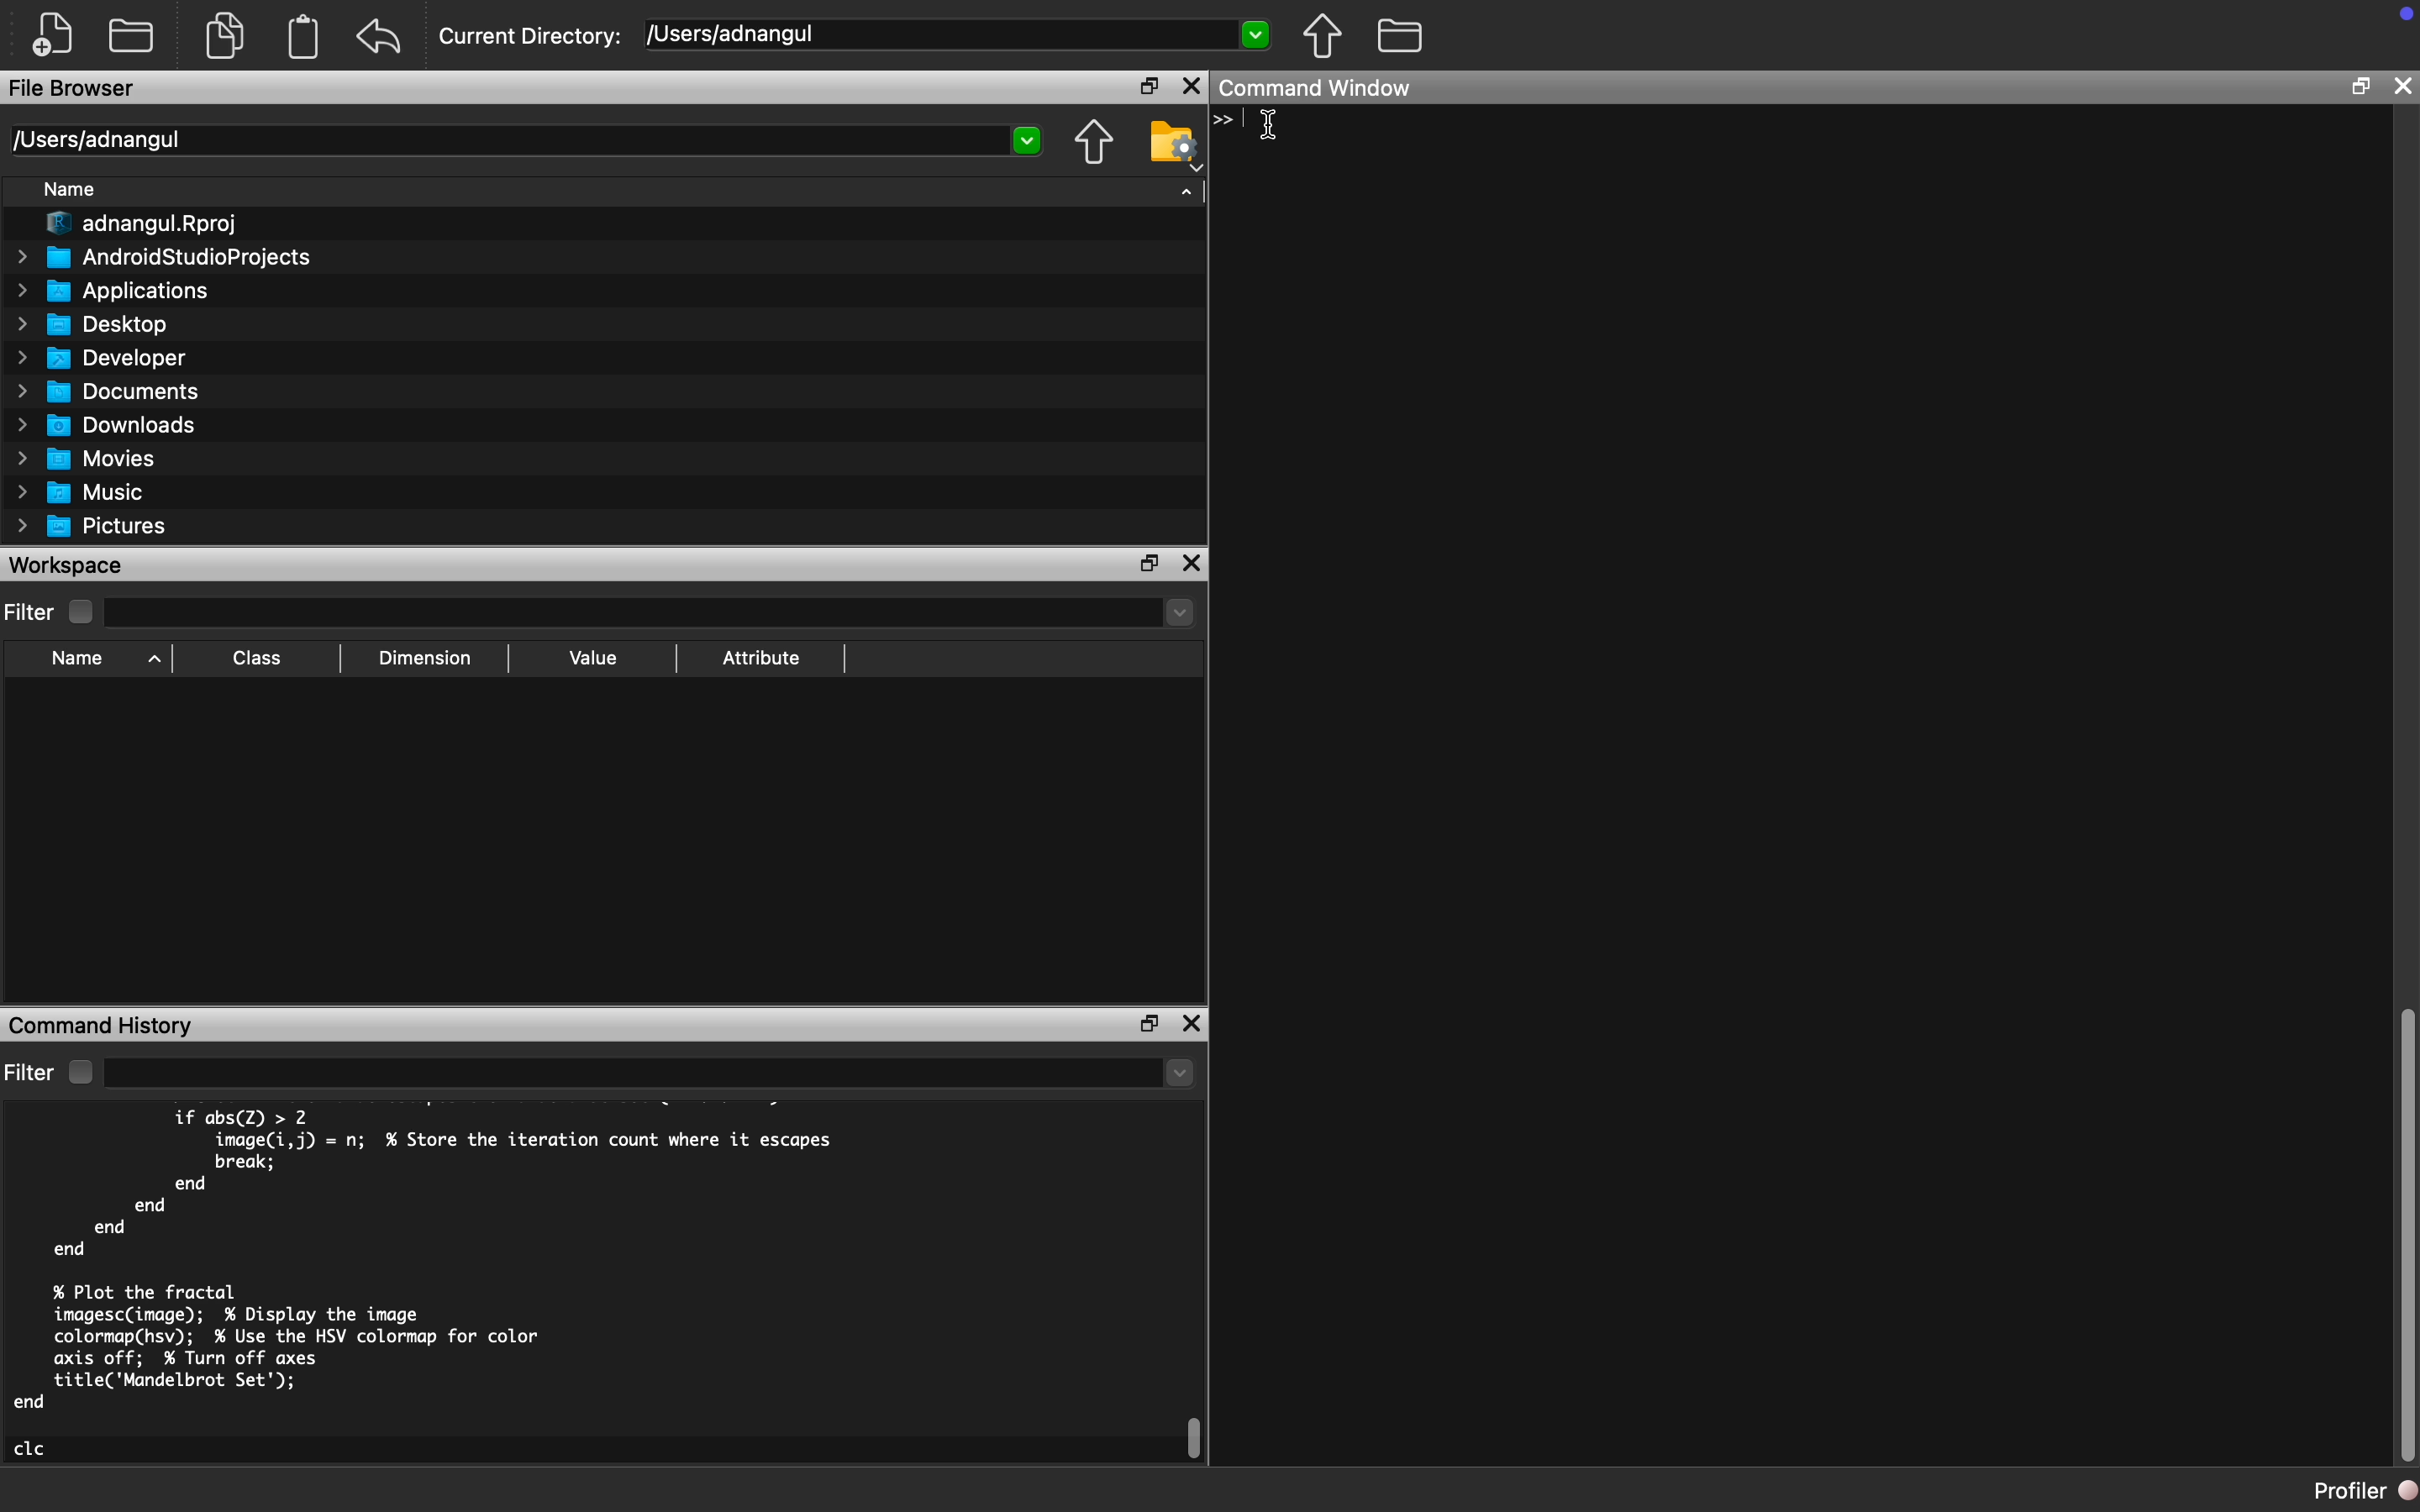 Image resolution: width=2420 pixels, height=1512 pixels. I want to click on Dropdown, so click(652, 616).